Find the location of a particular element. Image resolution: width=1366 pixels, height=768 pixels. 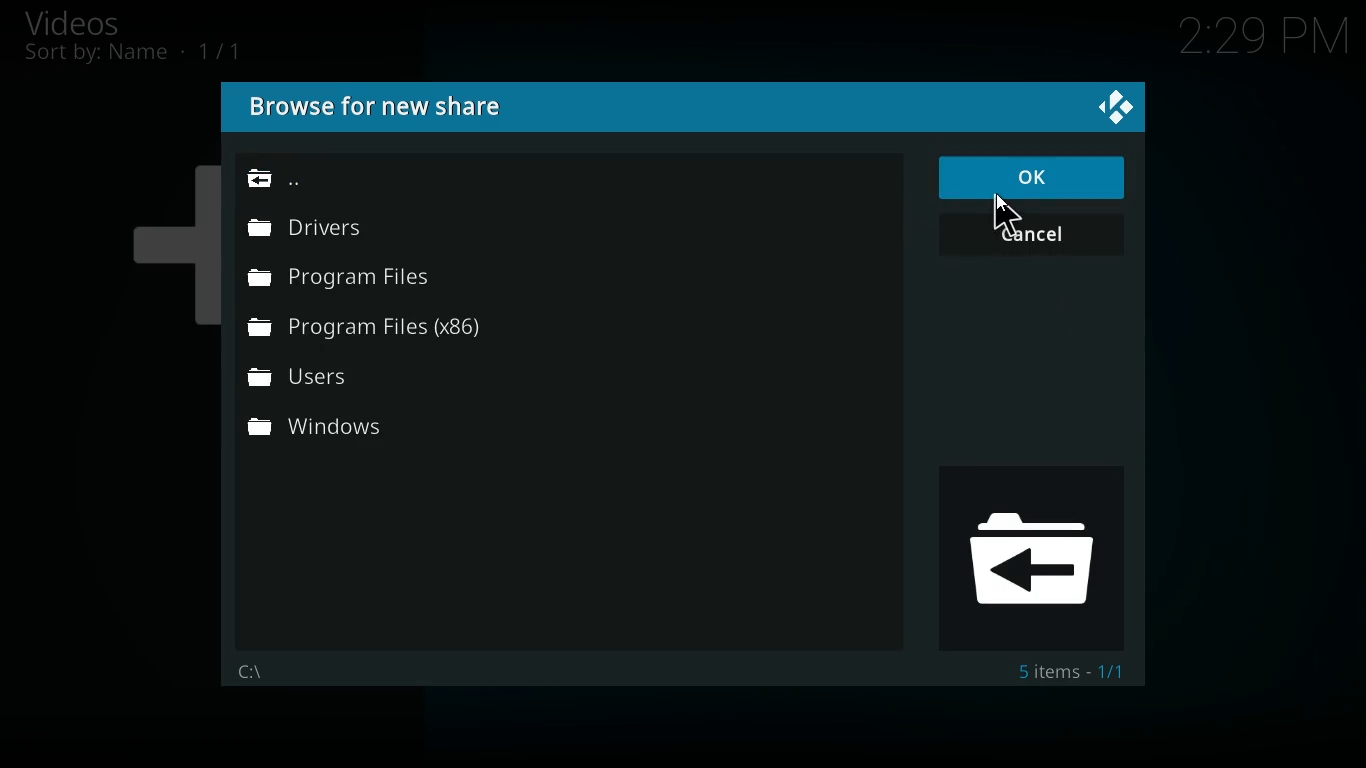

program files is located at coordinates (346, 283).